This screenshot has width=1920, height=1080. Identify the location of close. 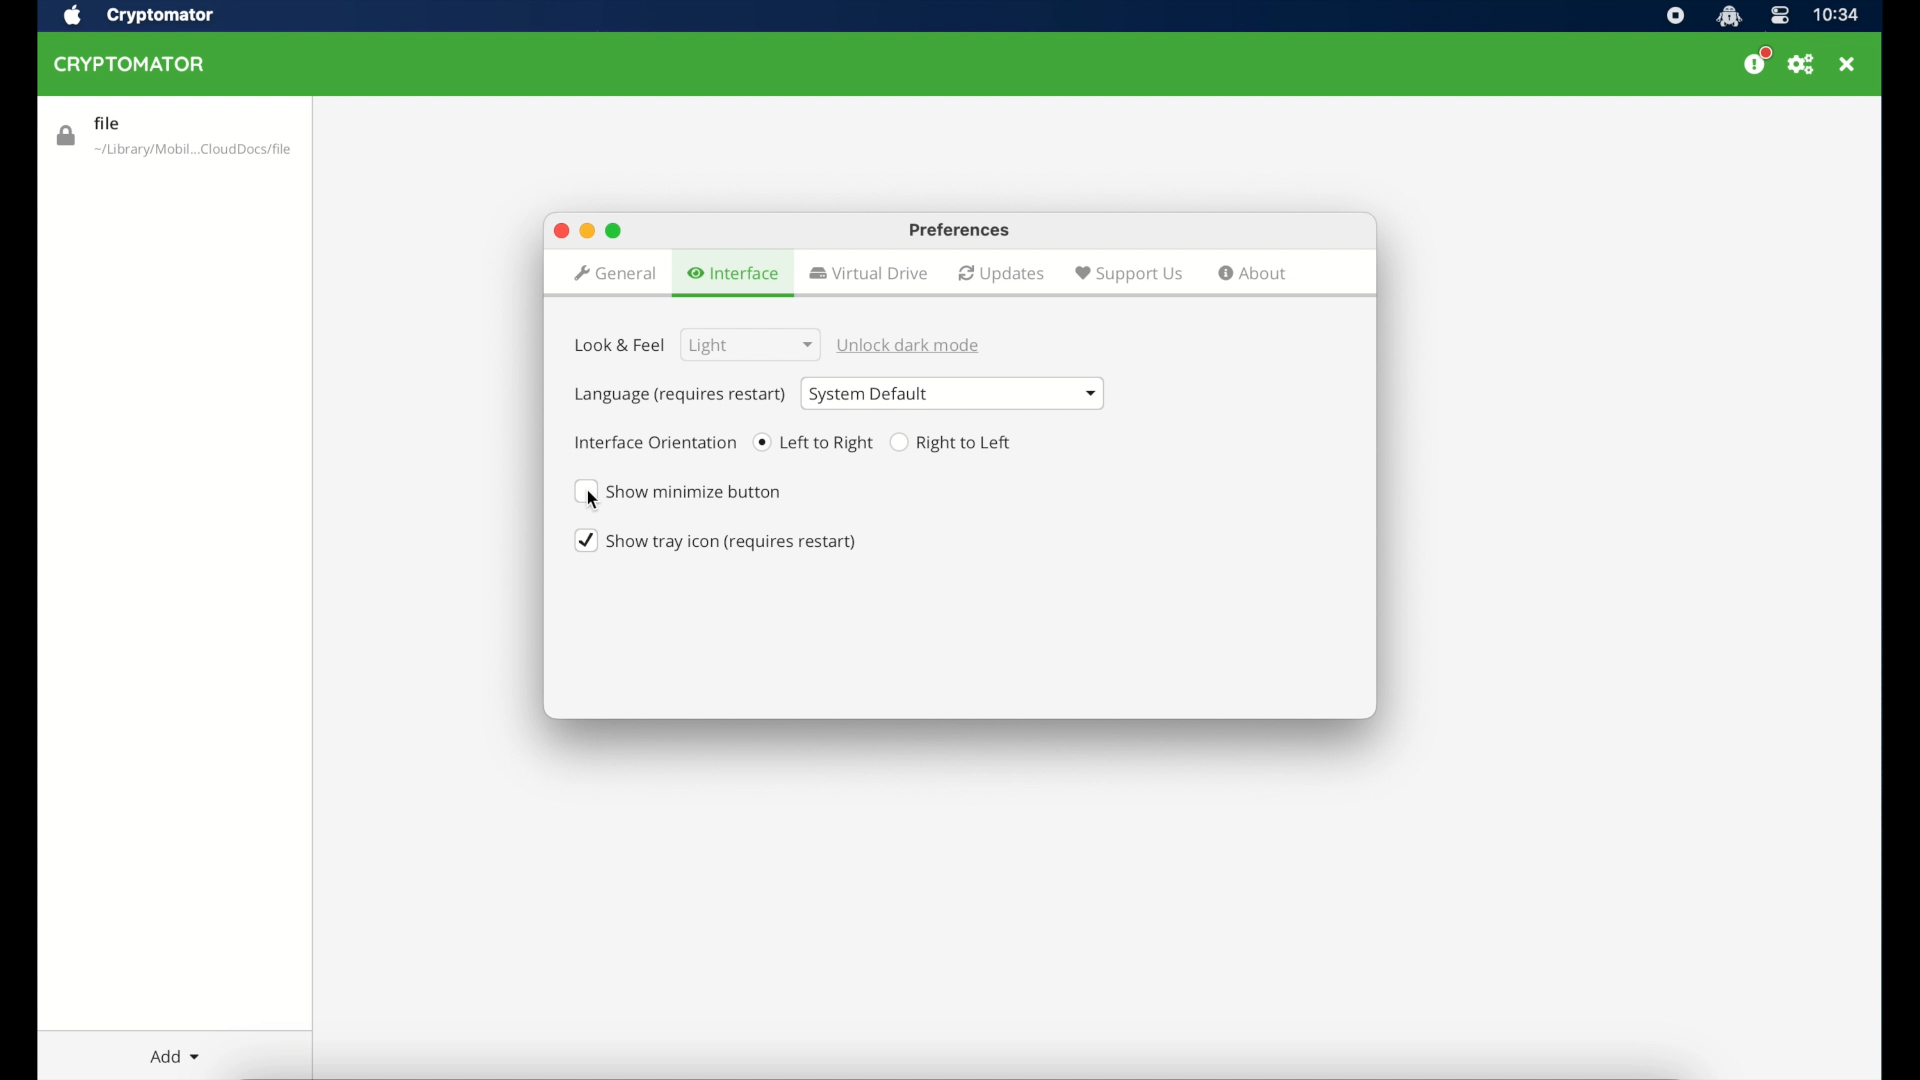
(1849, 63).